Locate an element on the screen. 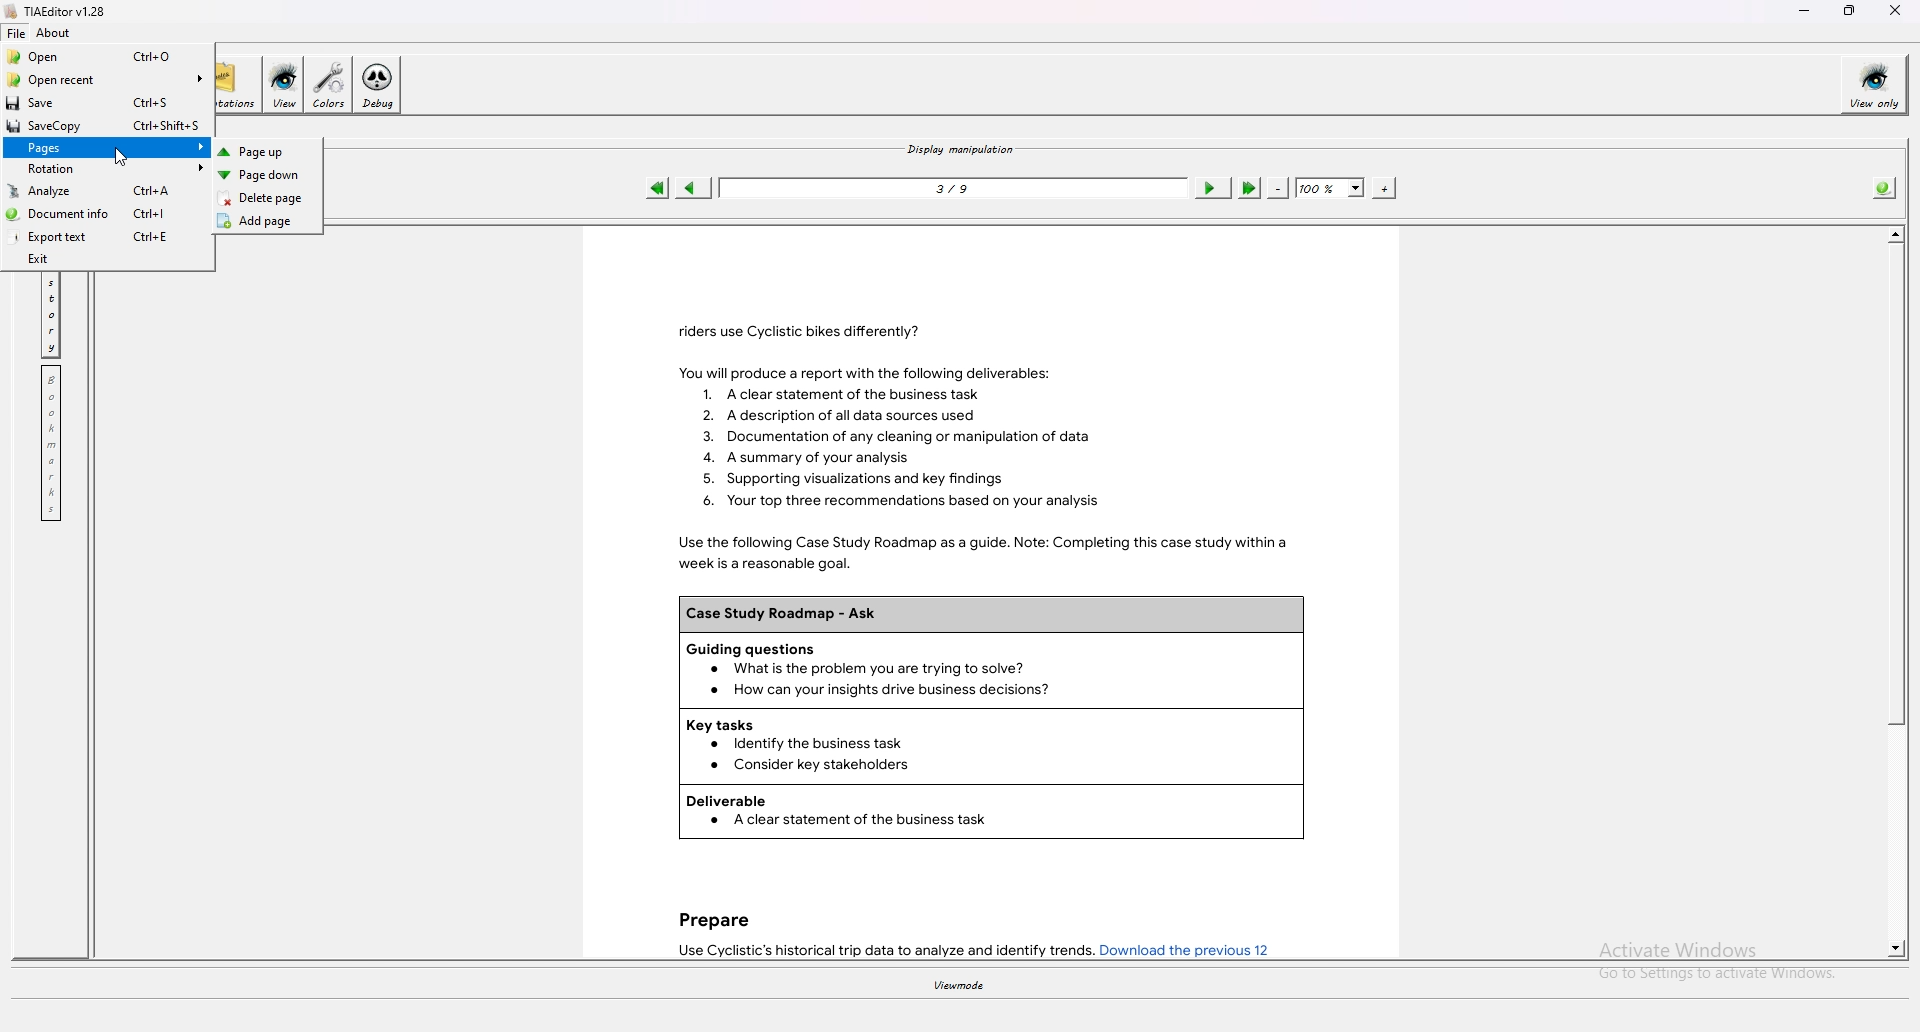 This screenshot has height=1032, width=1920. next page is located at coordinates (1212, 187).